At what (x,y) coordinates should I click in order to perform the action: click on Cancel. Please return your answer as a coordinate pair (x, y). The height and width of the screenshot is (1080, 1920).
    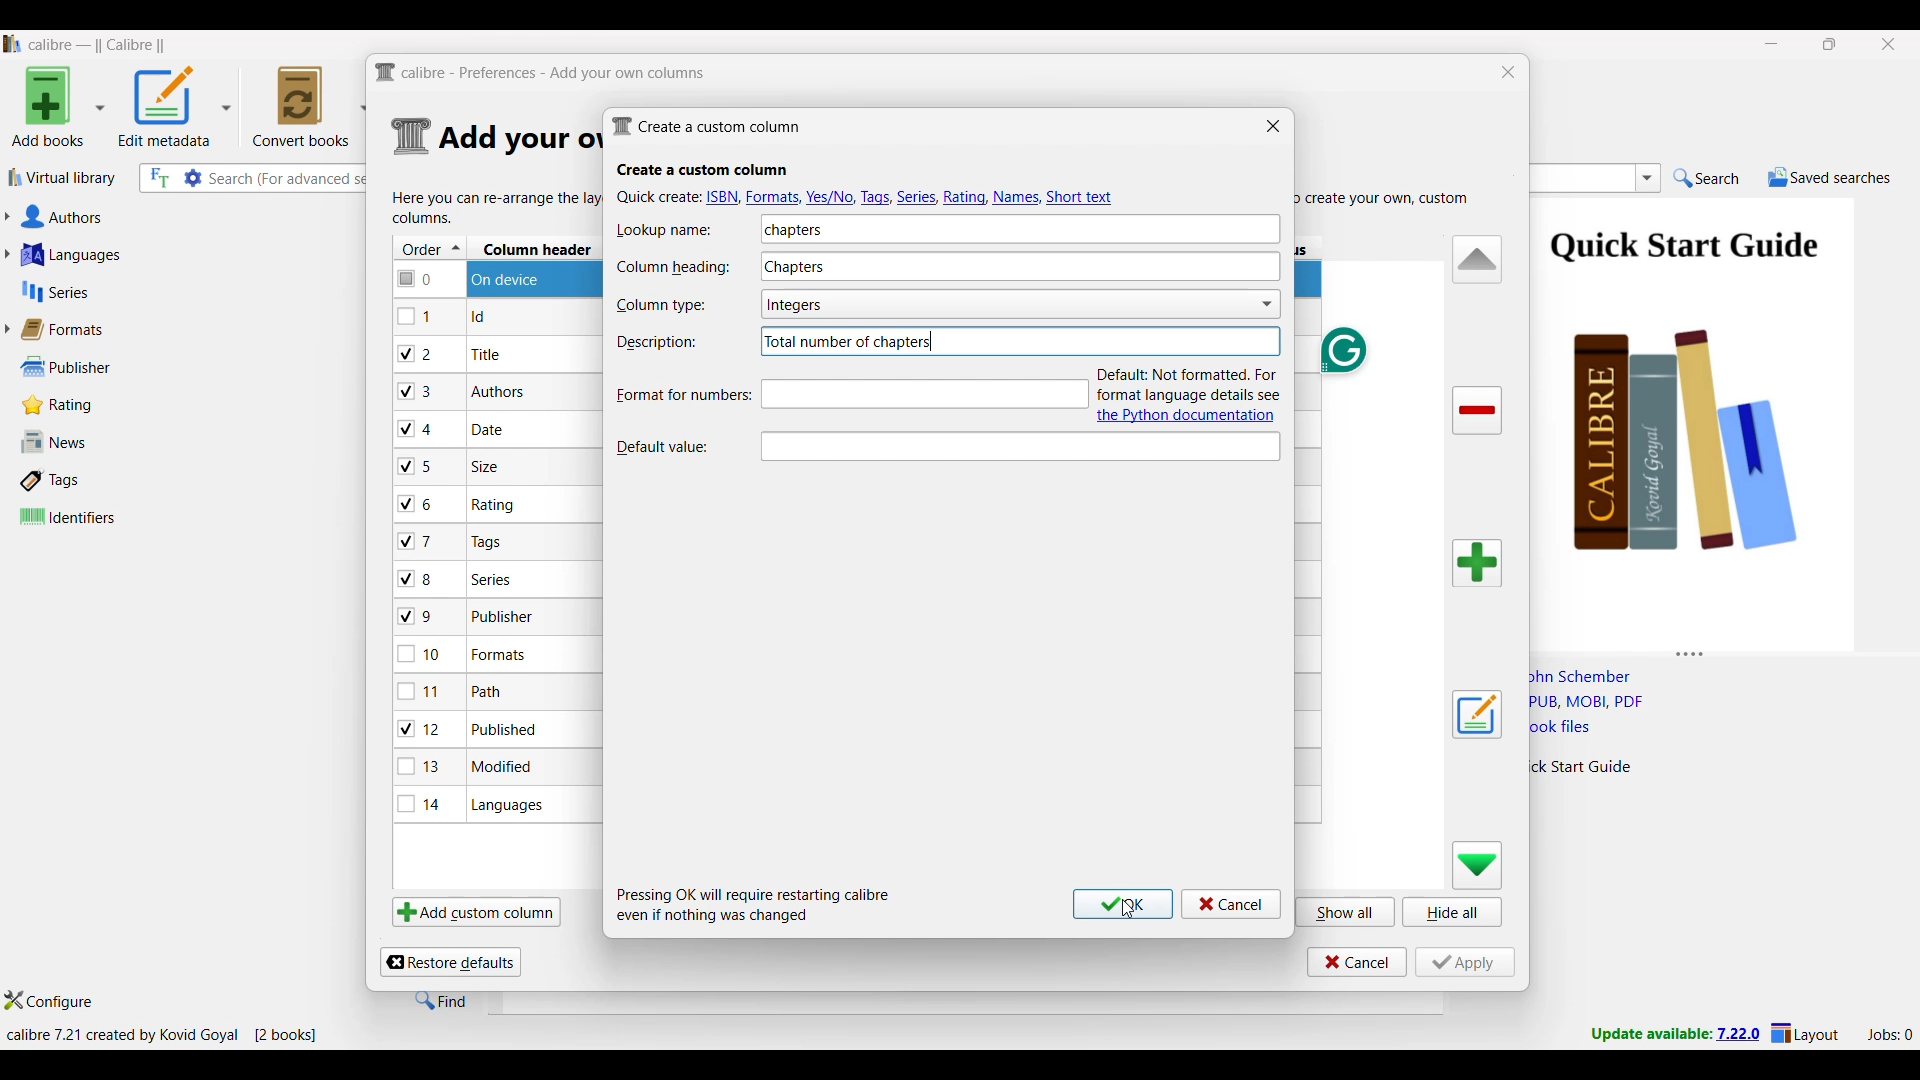
    Looking at the image, I should click on (1231, 904).